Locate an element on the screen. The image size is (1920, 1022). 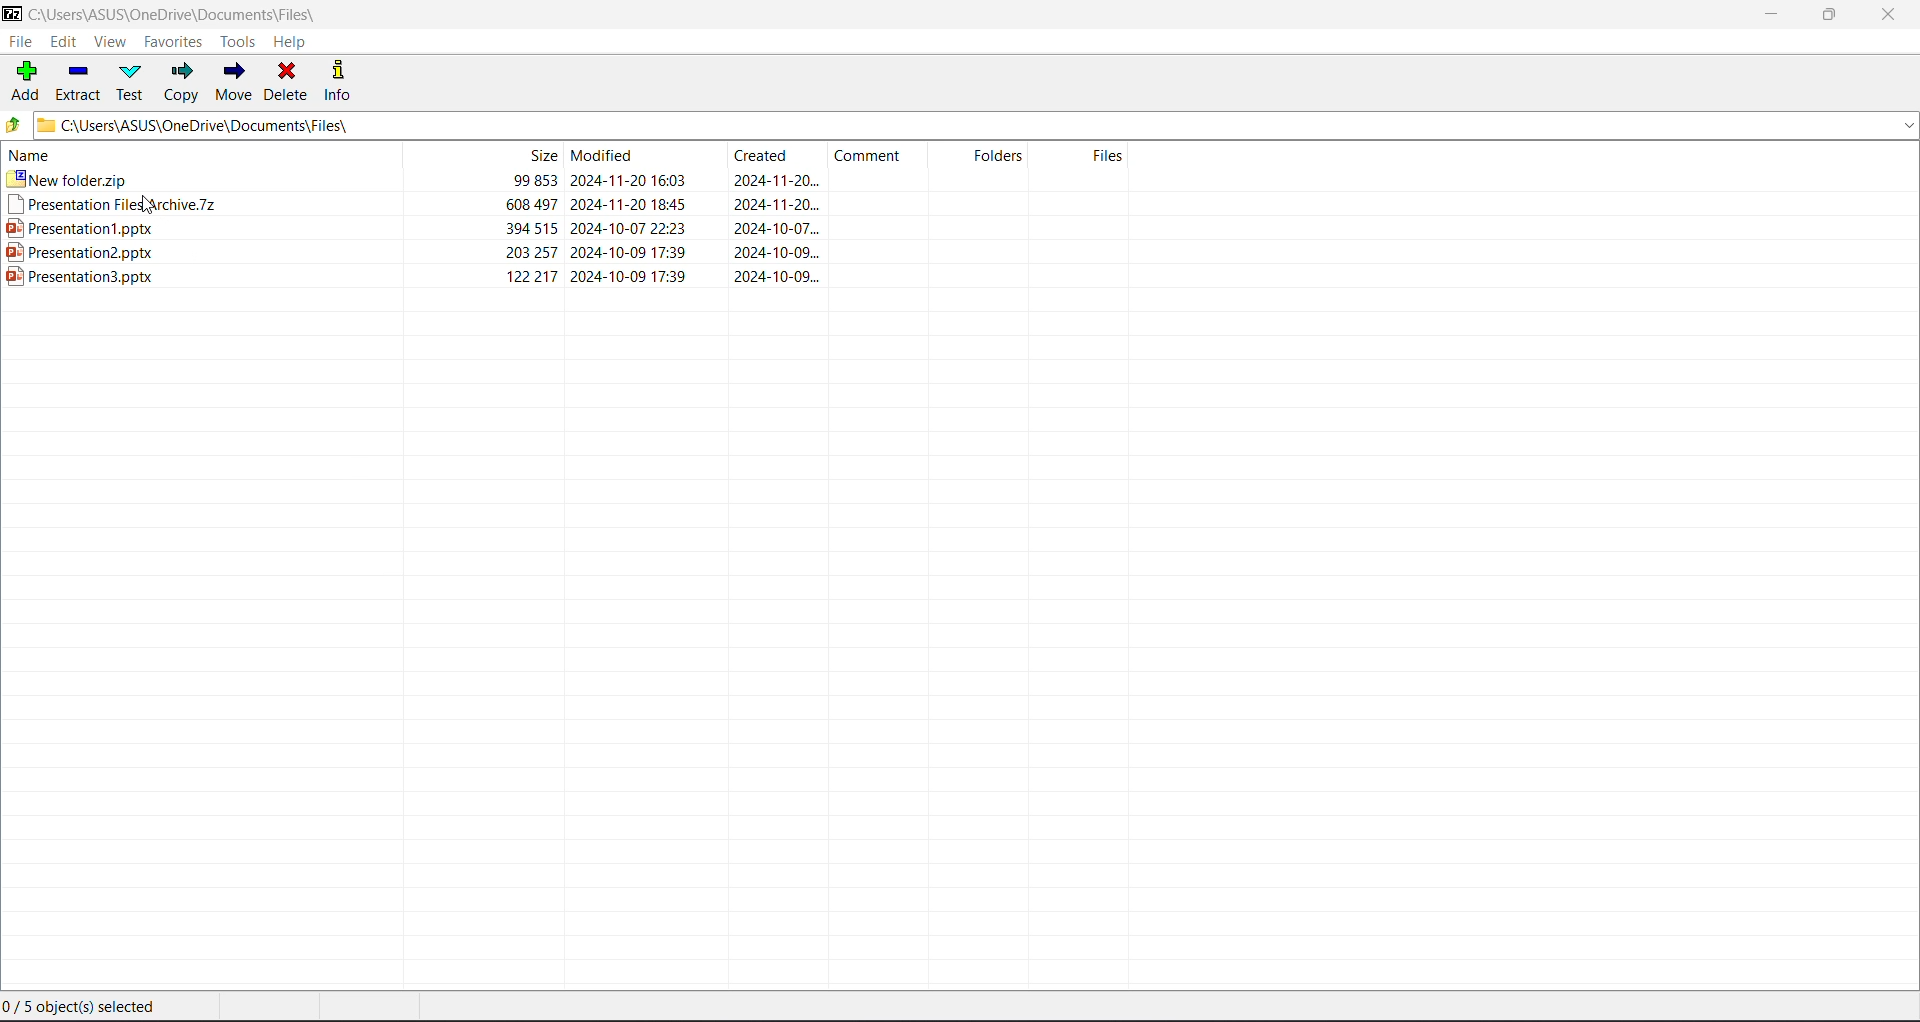
cursor is located at coordinates (144, 209).